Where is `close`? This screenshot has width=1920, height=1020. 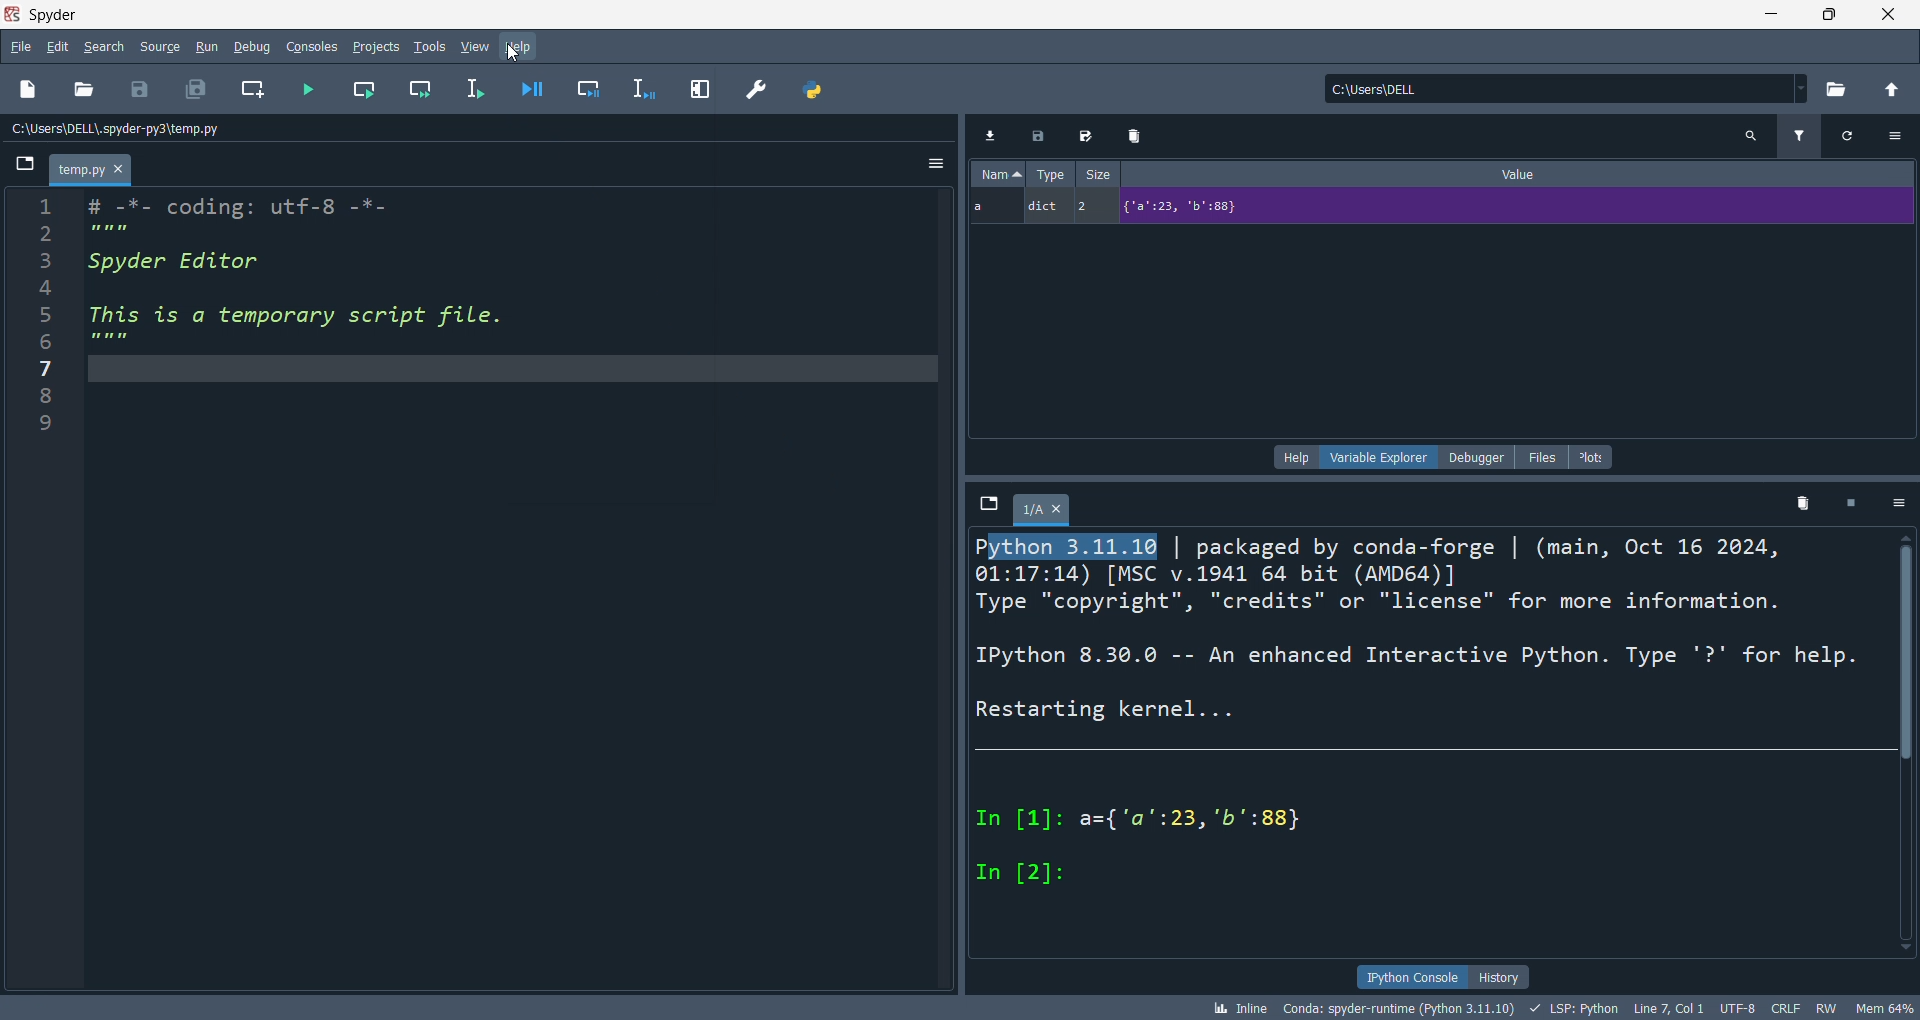 close is located at coordinates (1890, 15).